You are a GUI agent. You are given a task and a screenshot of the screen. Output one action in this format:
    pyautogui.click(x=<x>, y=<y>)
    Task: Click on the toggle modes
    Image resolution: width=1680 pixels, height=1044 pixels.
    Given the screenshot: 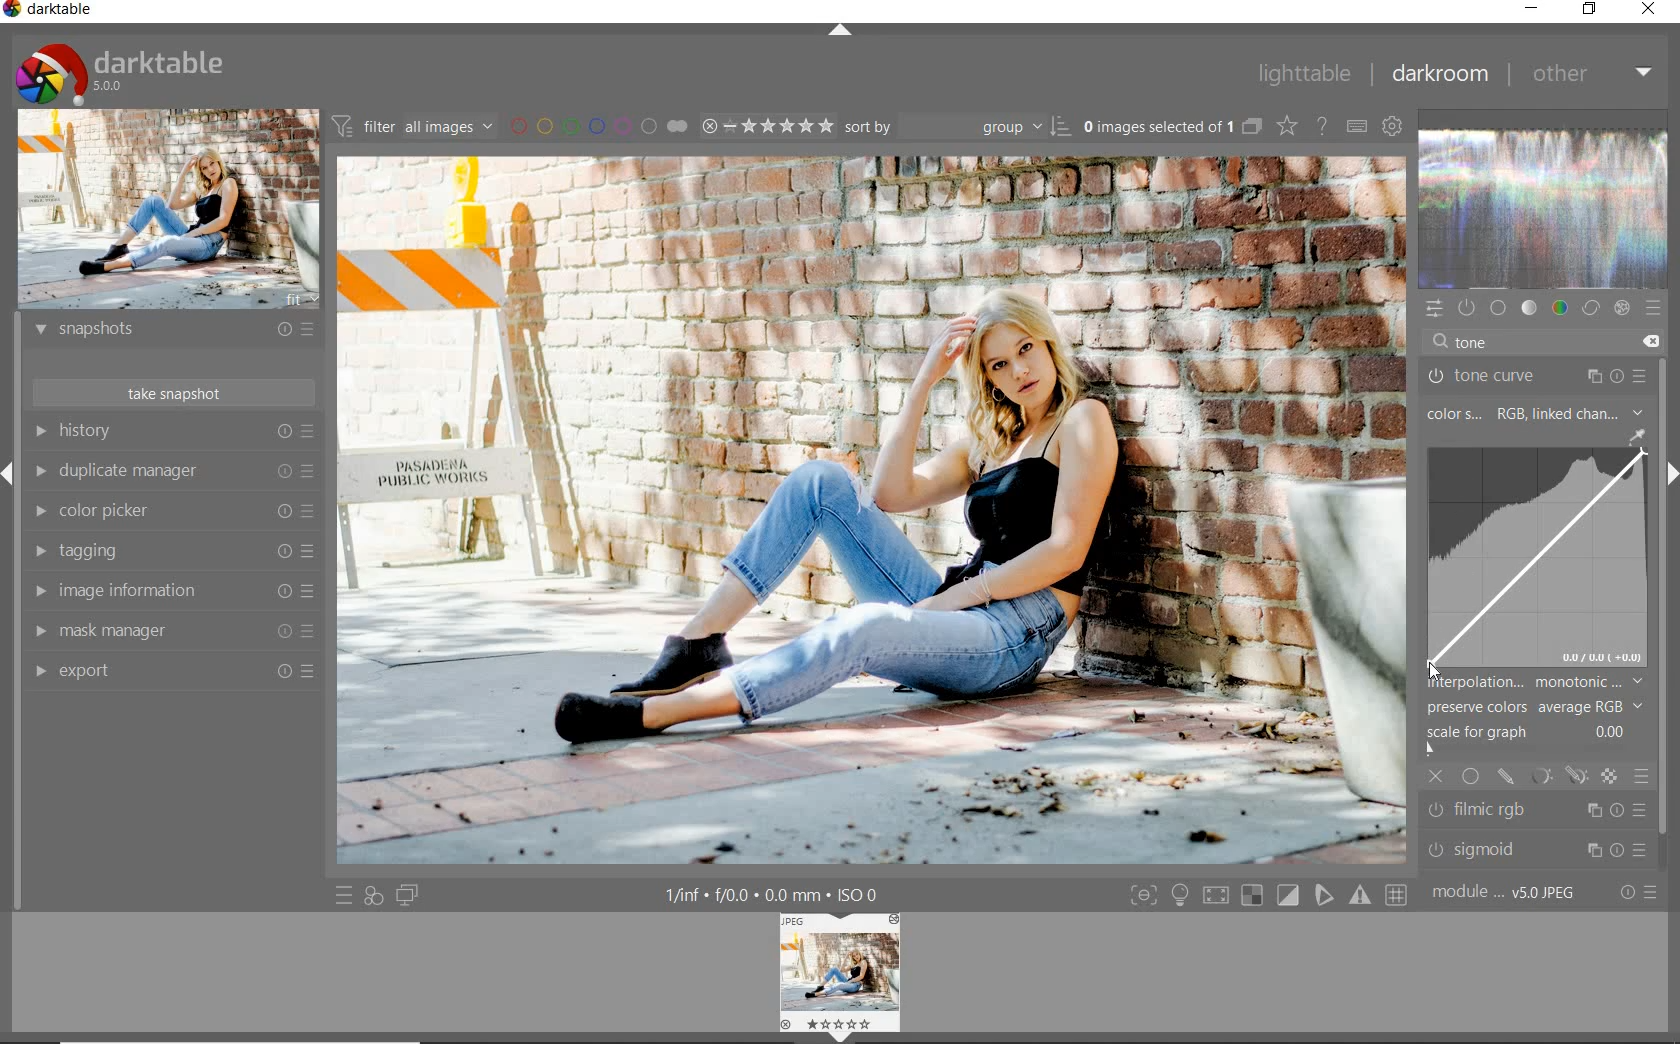 What is the action you would take?
    pyautogui.click(x=1265, y=896)
    